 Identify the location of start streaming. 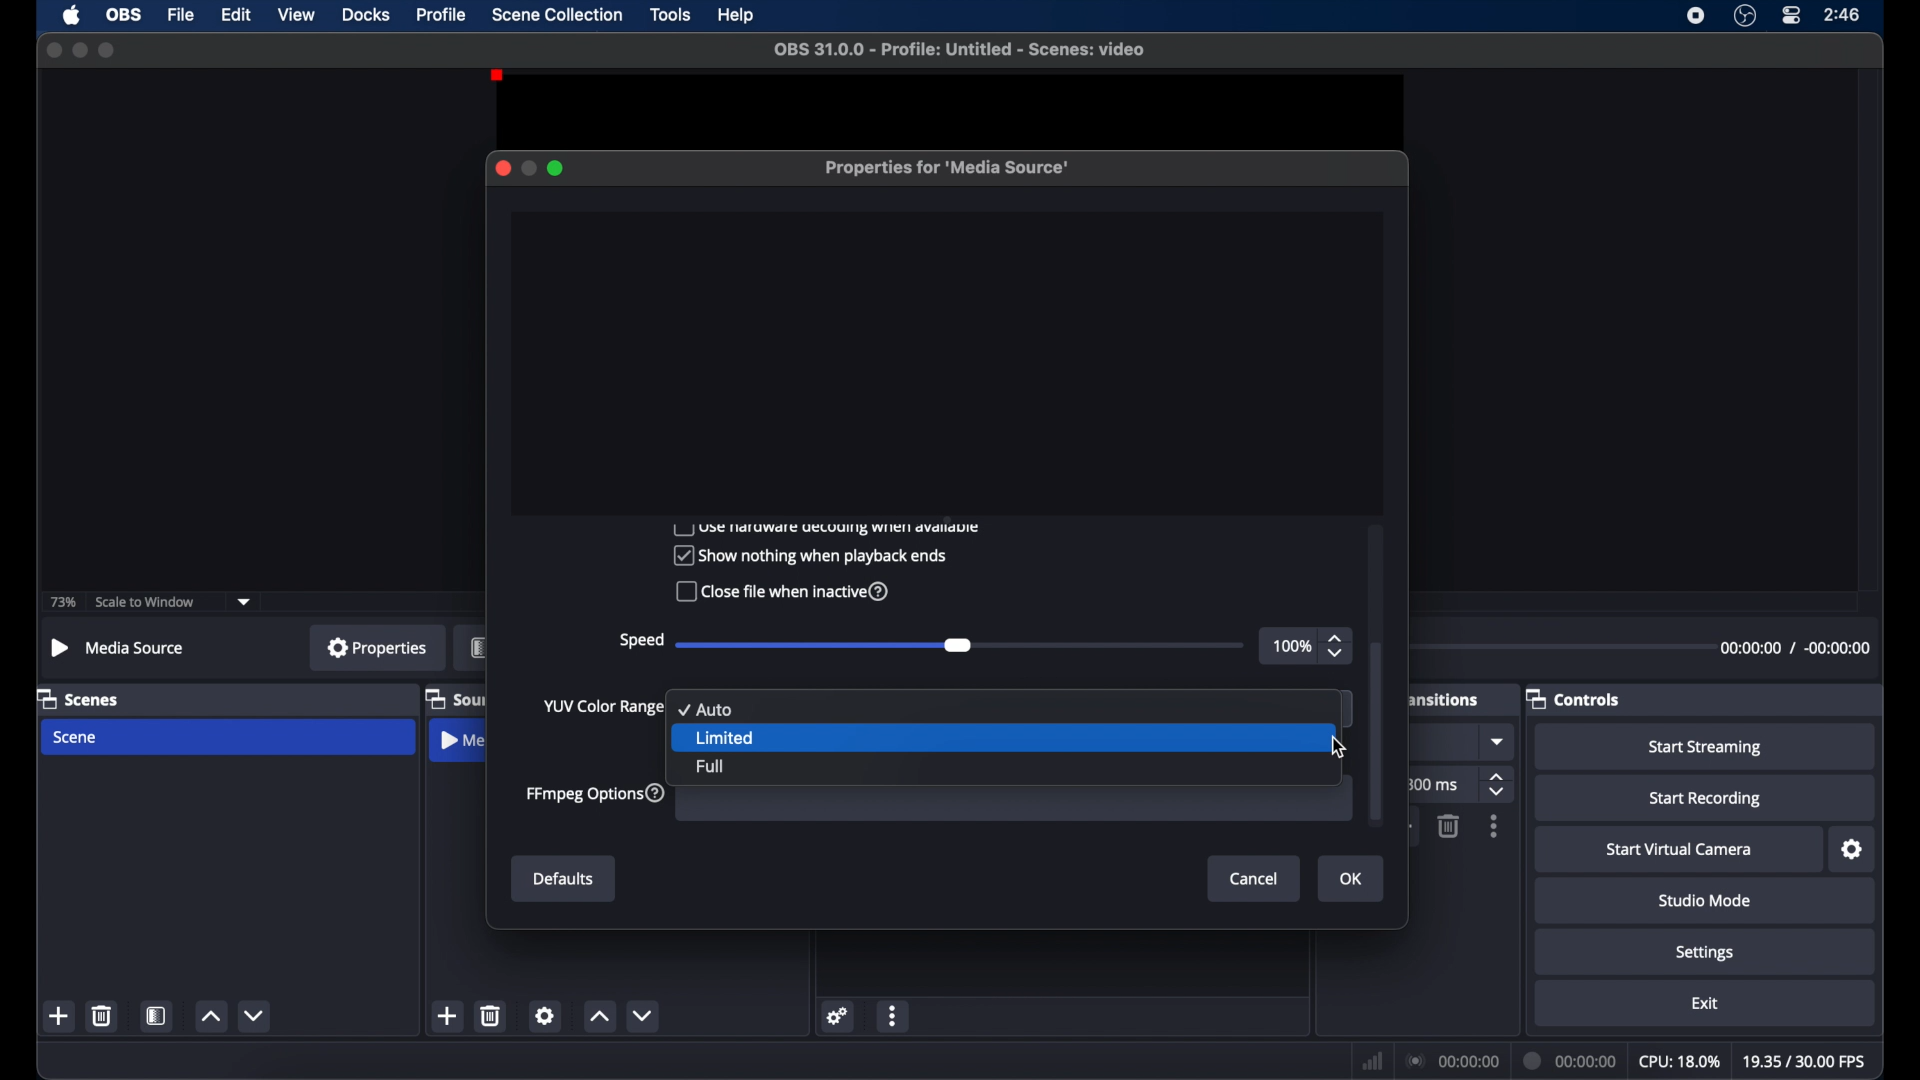
(1706, 748).